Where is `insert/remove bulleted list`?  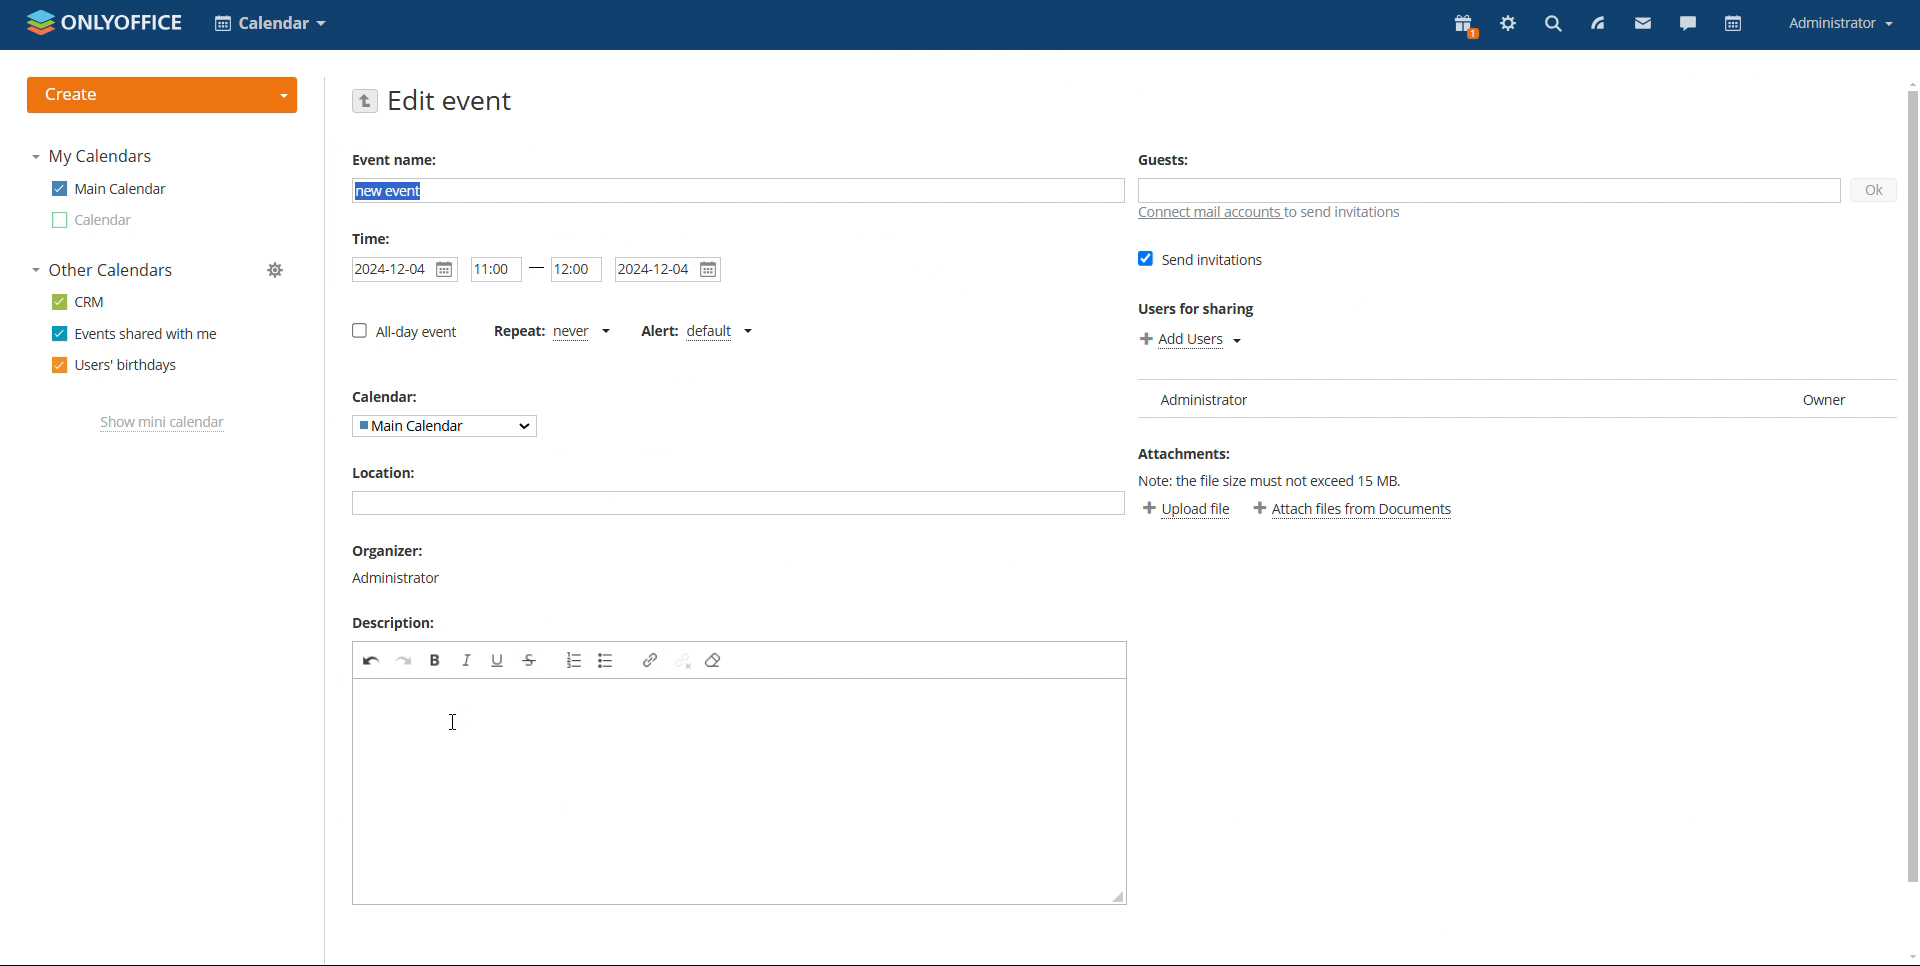 insert/remove bulleted list is located at coordinates (607, 660).